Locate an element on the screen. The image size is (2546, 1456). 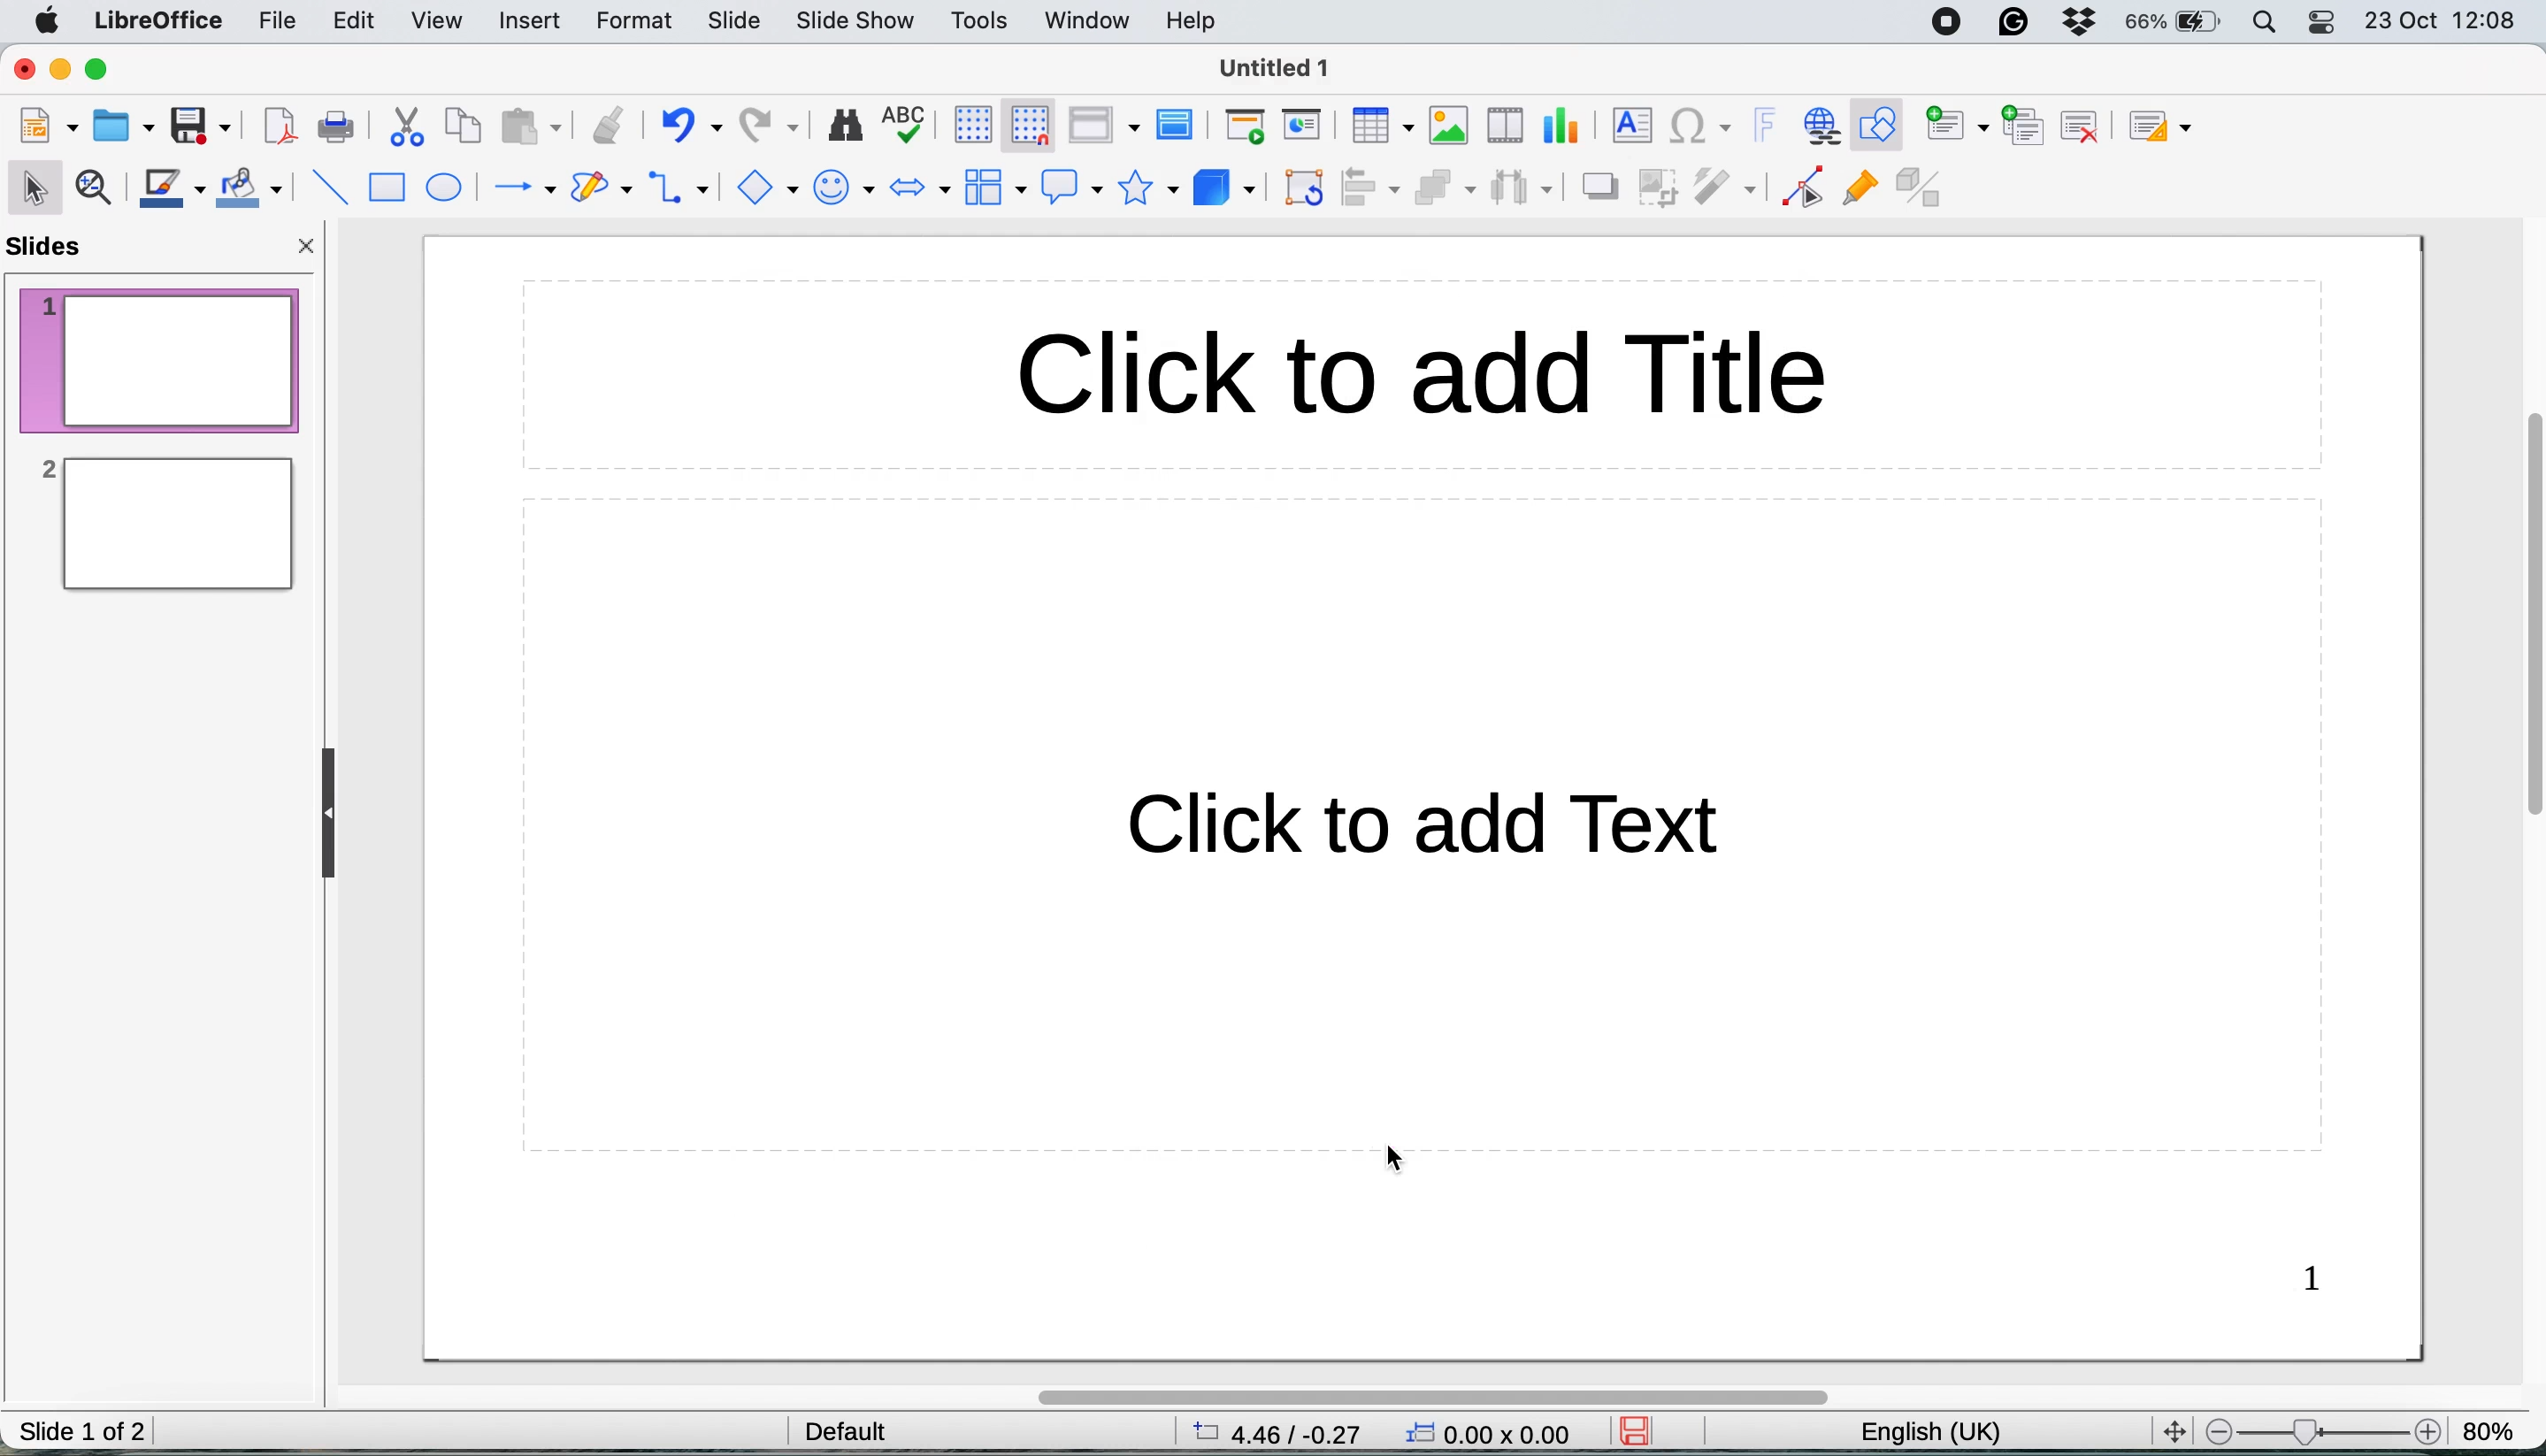
slide 2 is located at coordinates (163, 524).